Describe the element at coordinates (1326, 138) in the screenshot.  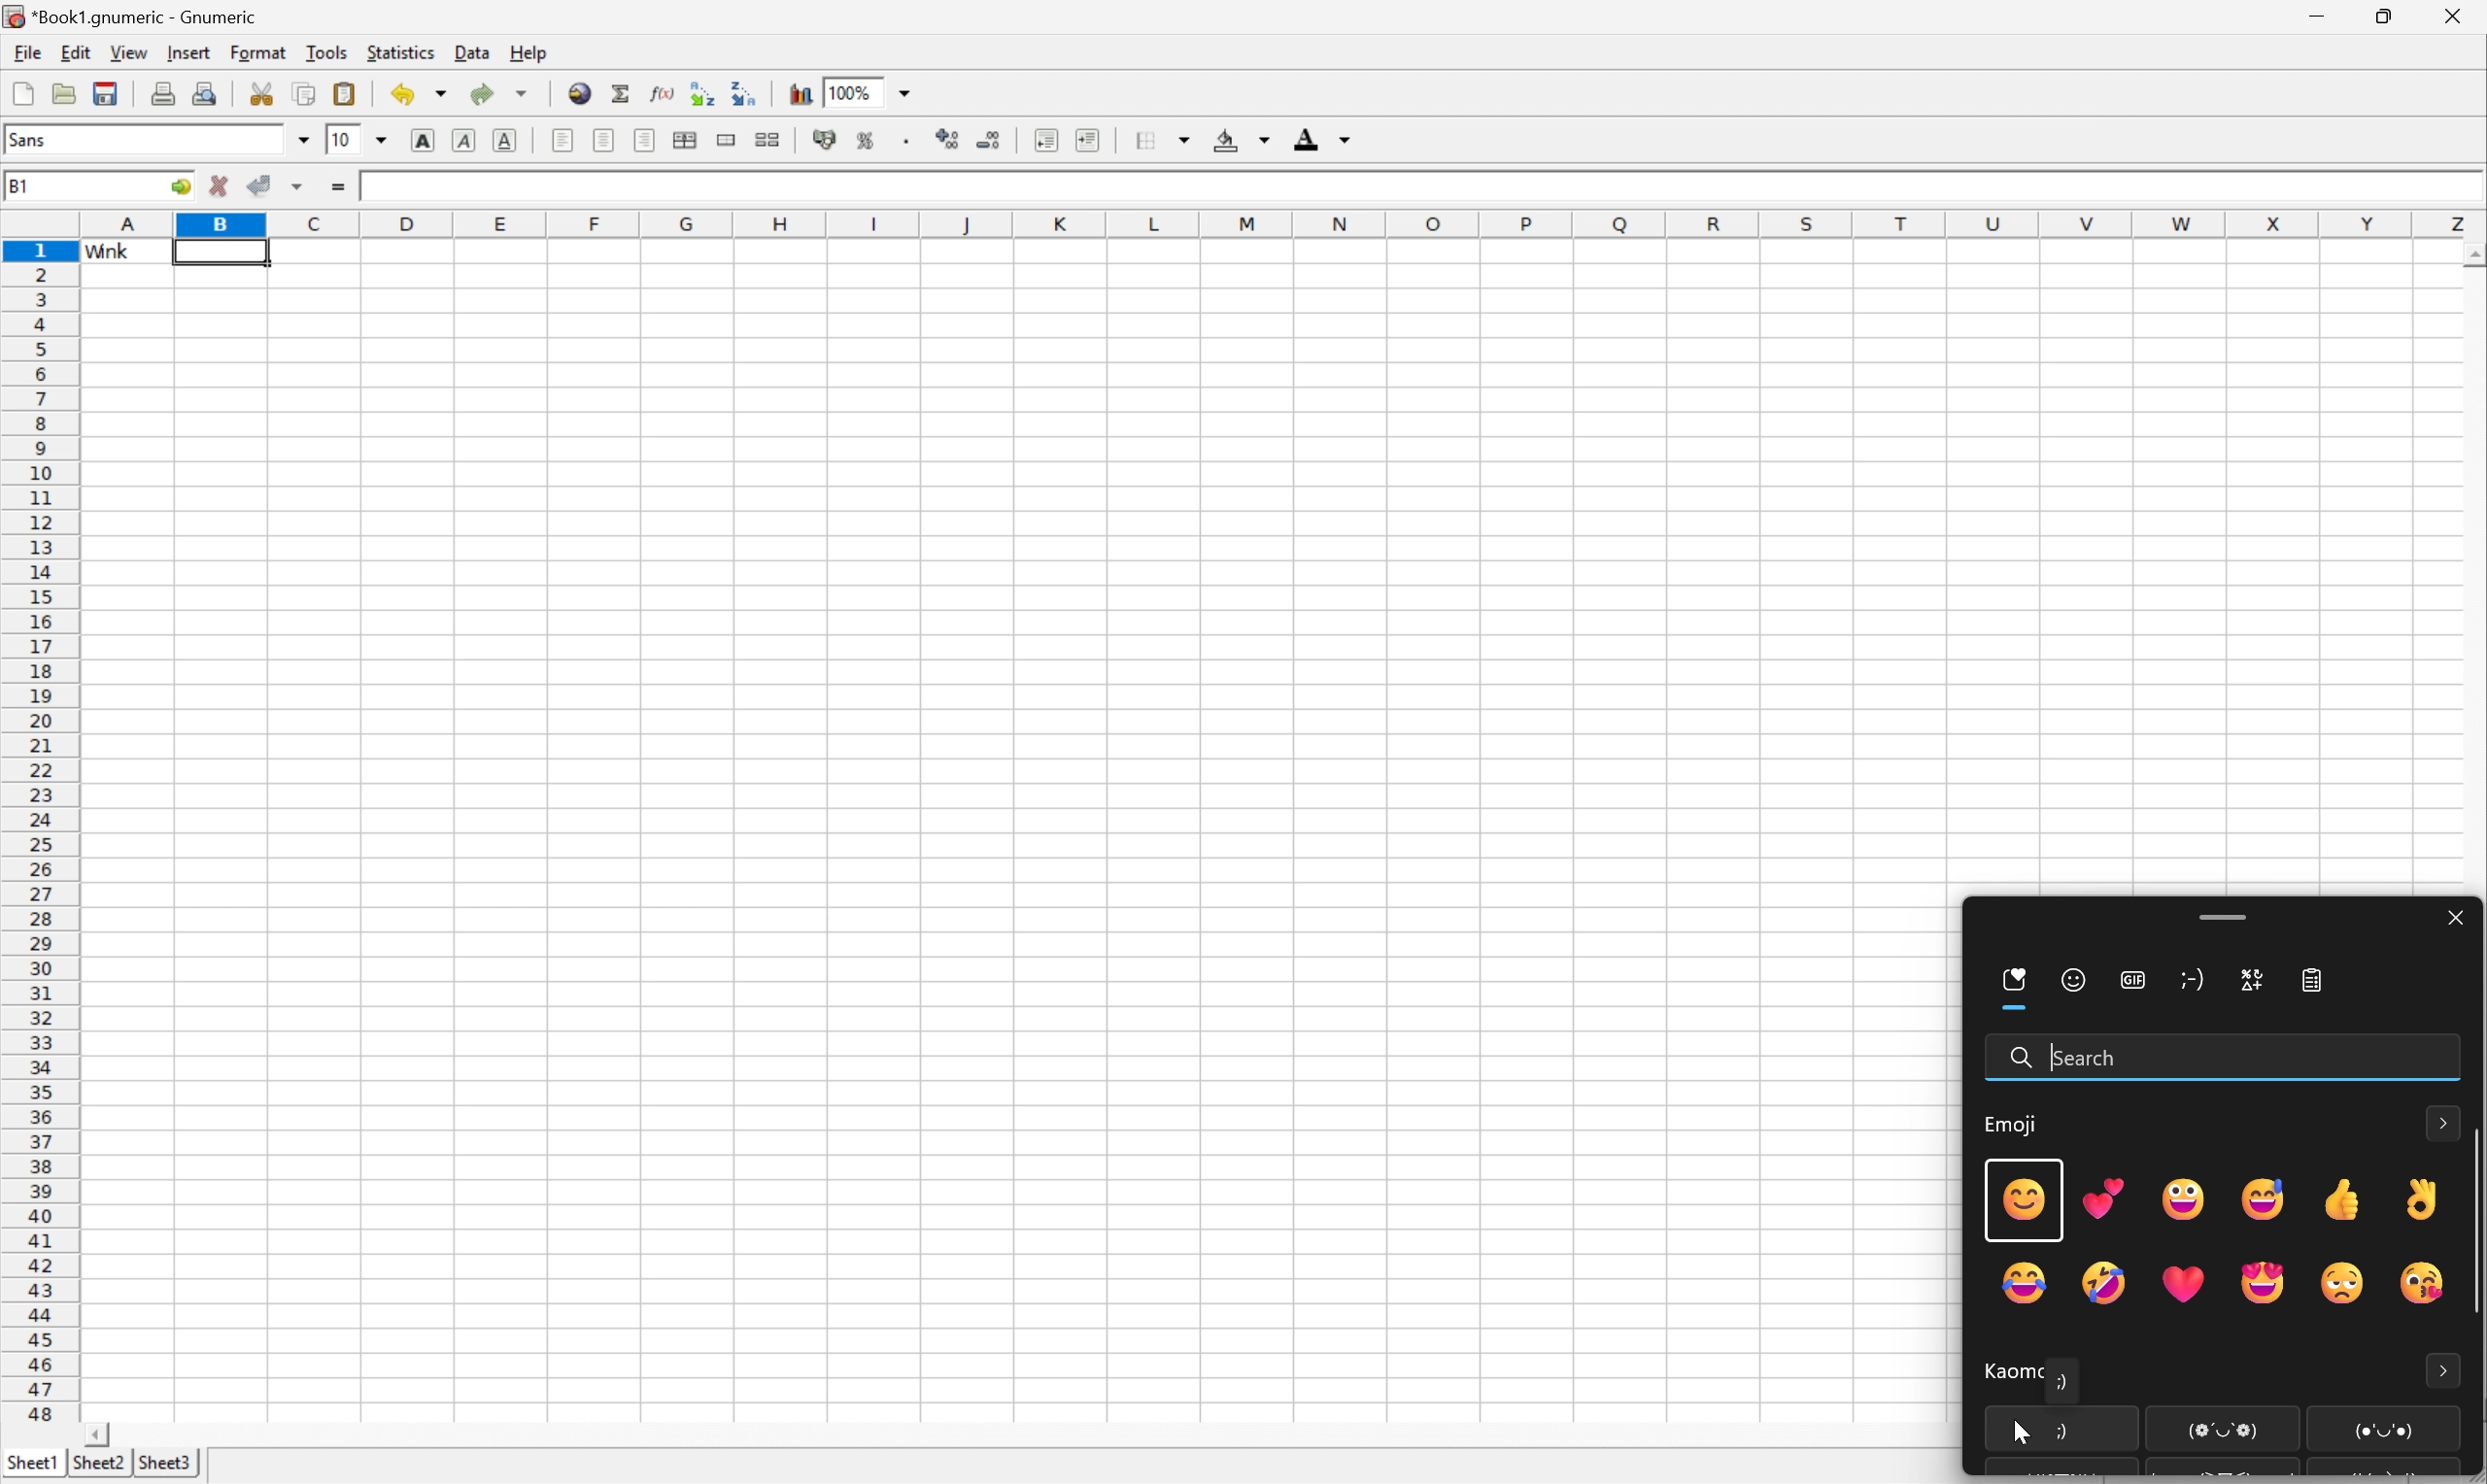
I see `foreground` at that location.